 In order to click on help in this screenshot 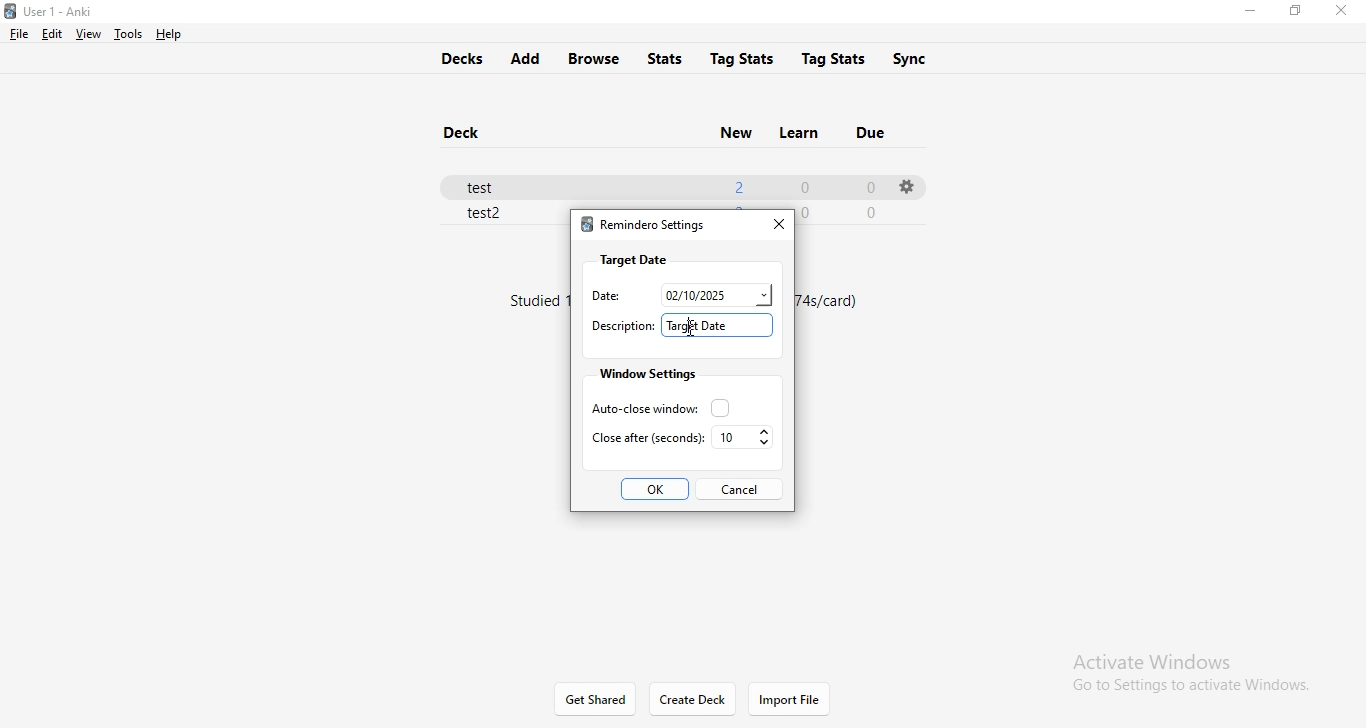, I will do `click(166, 34)`.